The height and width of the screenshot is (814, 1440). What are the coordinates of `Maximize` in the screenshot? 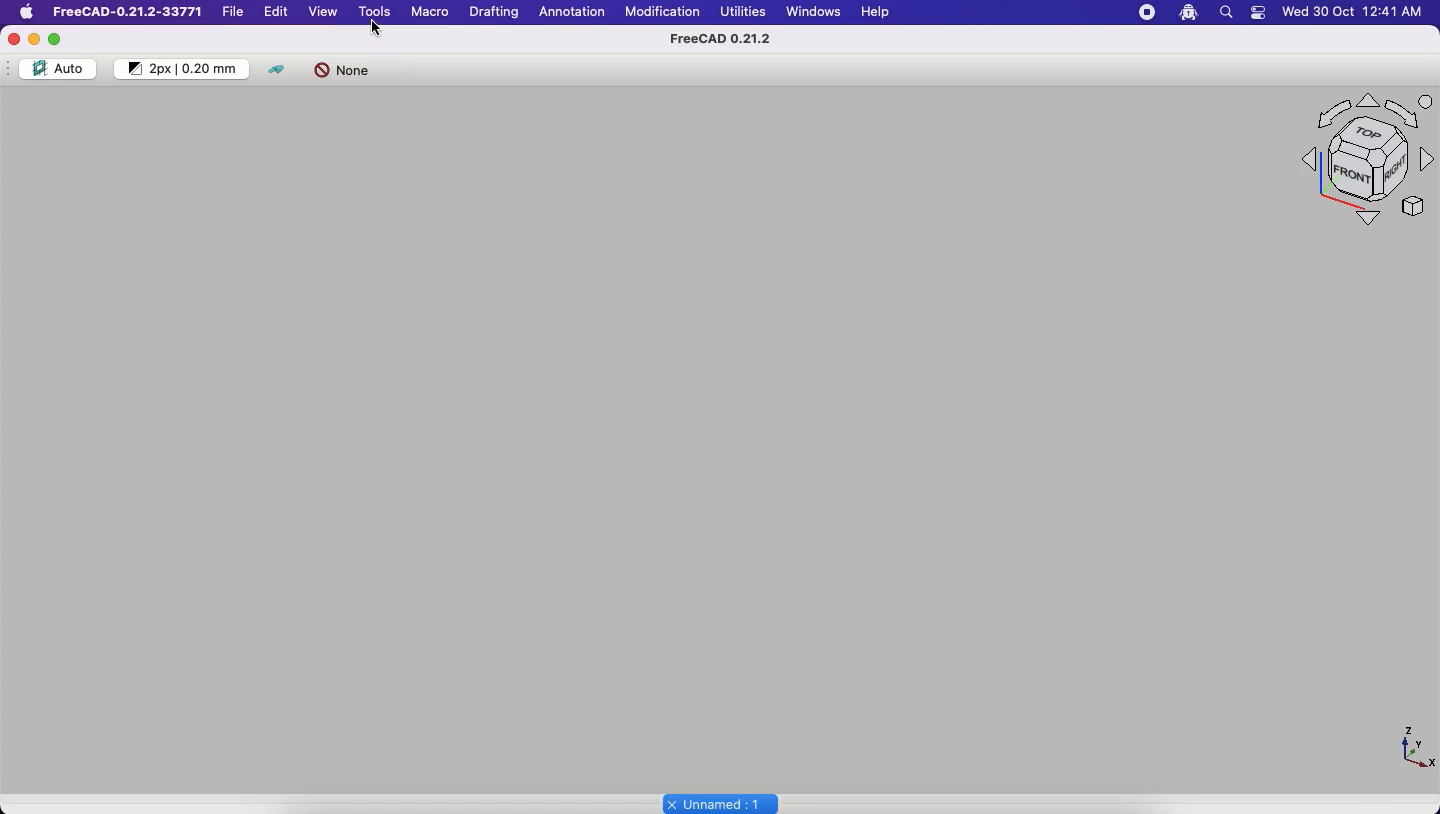 It's located at (61, 39).